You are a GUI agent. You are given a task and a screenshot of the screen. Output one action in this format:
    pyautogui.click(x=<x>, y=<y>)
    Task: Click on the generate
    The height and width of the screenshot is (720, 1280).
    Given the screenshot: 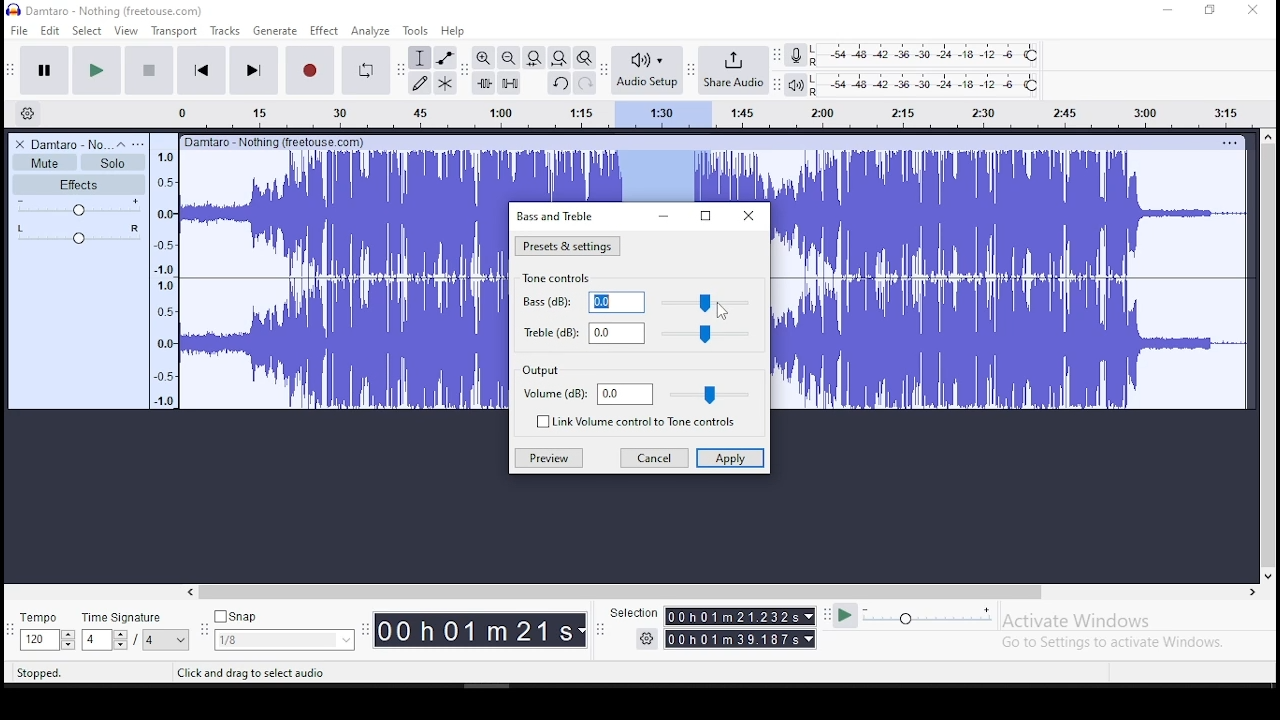 What is the action you would take?
    pyautogui.click(x=273, y=31)
    